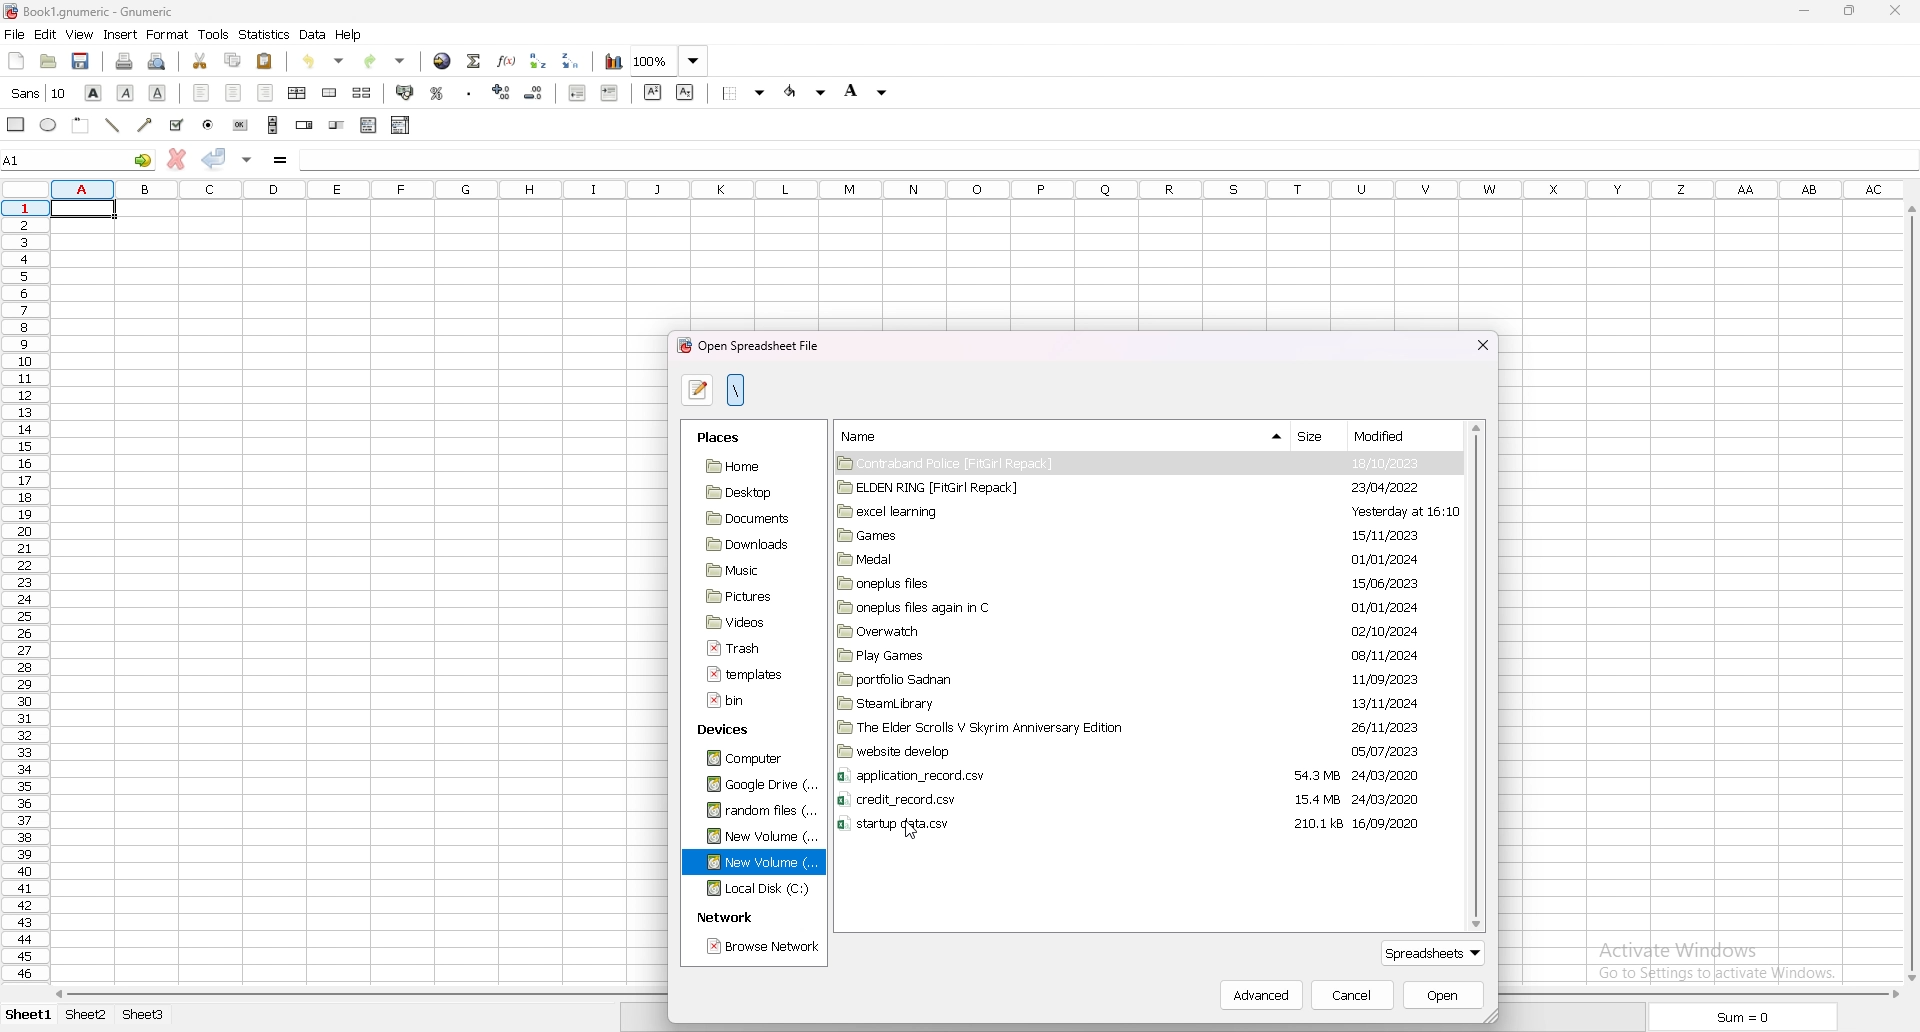 The height and width of the screenshot is (1032, 1920). I want to click on open spreadsheet file, so click(750, 346).